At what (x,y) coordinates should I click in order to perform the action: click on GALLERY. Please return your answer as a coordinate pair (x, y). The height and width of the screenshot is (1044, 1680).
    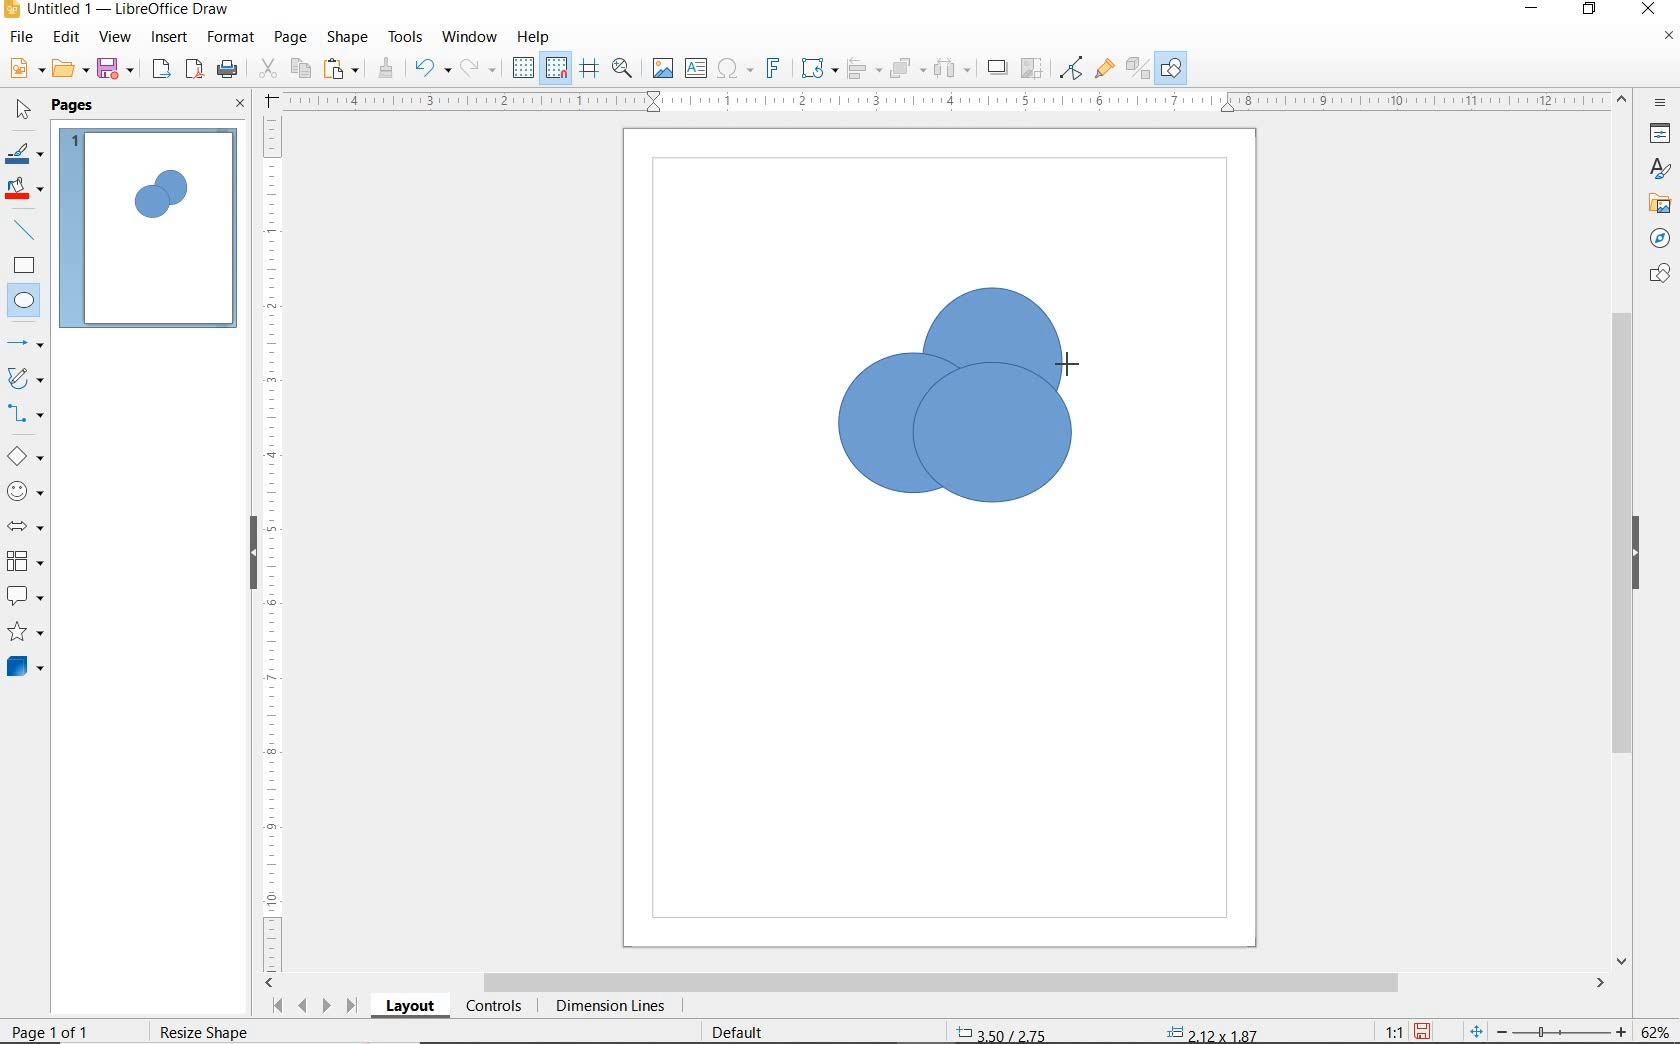
    Looking at the image, I should click on (1657, 204).